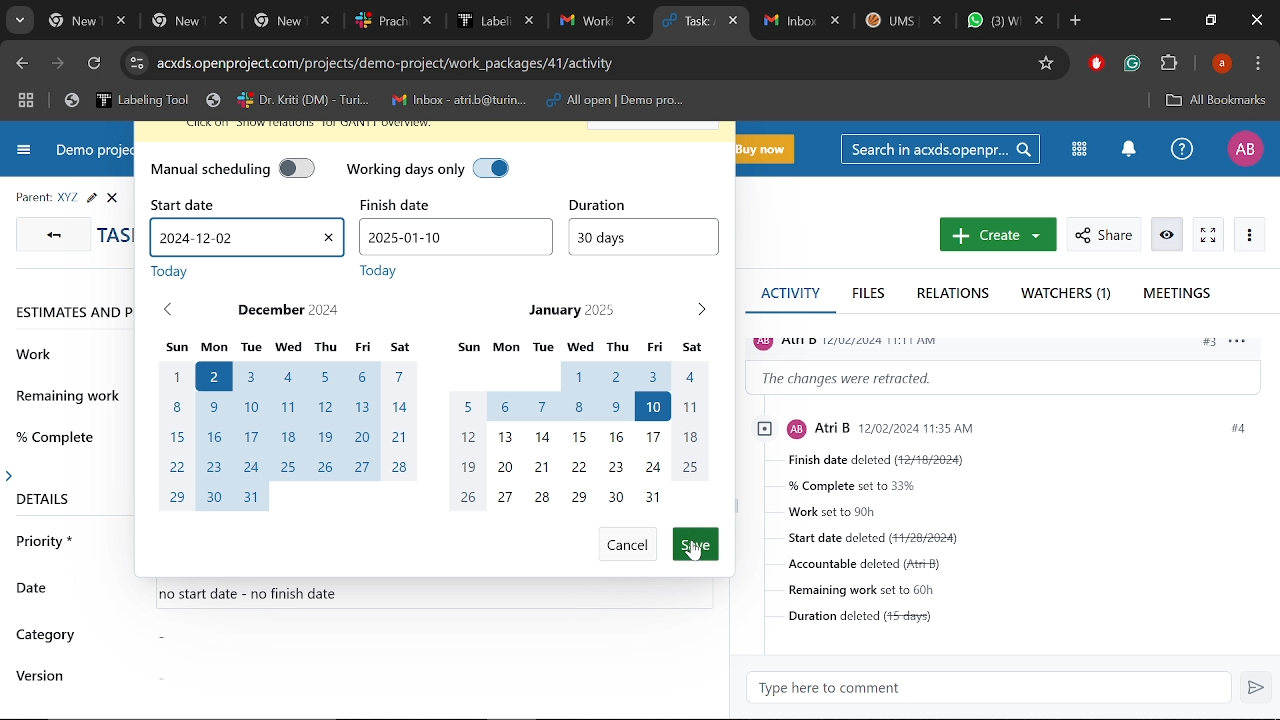 This screenshot has width=1280, height=720. Describe the element at coordinates (1208, 344) in the screenshot. I see `#3` at that location.